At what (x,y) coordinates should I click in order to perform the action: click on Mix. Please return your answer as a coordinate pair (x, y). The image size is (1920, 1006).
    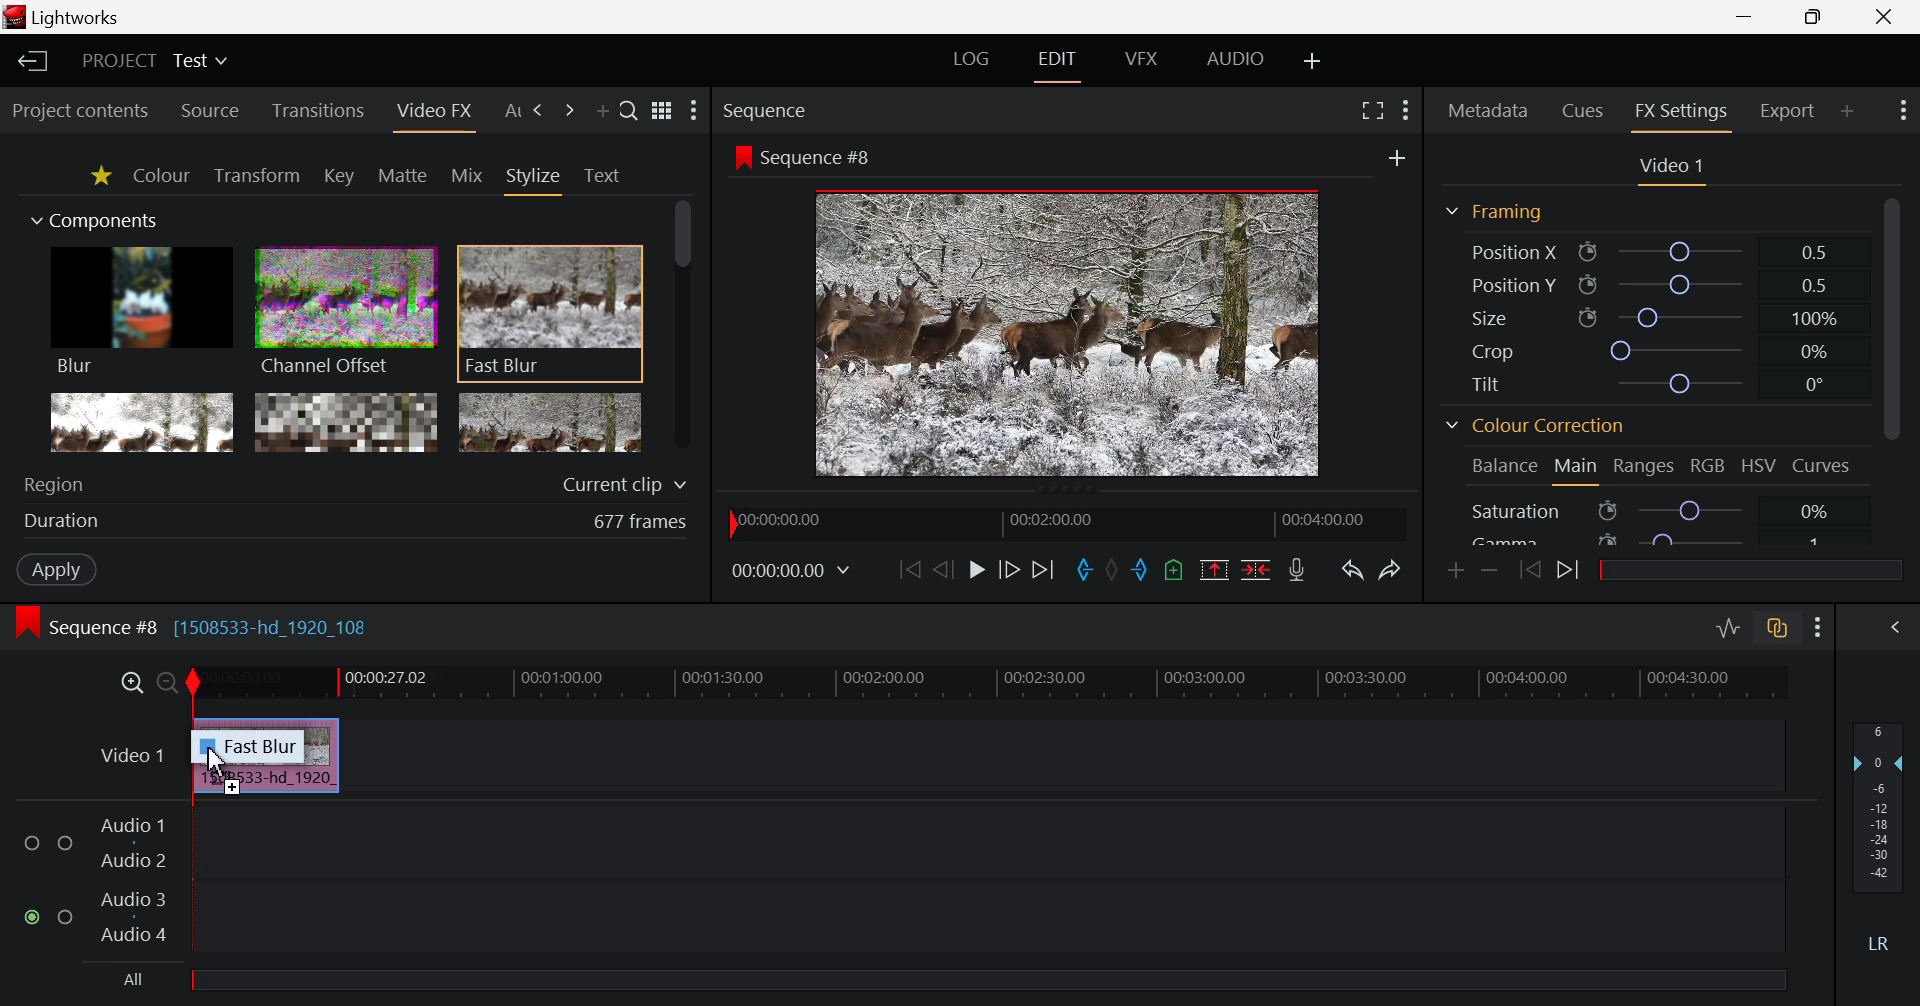
    Looking at the image, I should click on (466, 175).